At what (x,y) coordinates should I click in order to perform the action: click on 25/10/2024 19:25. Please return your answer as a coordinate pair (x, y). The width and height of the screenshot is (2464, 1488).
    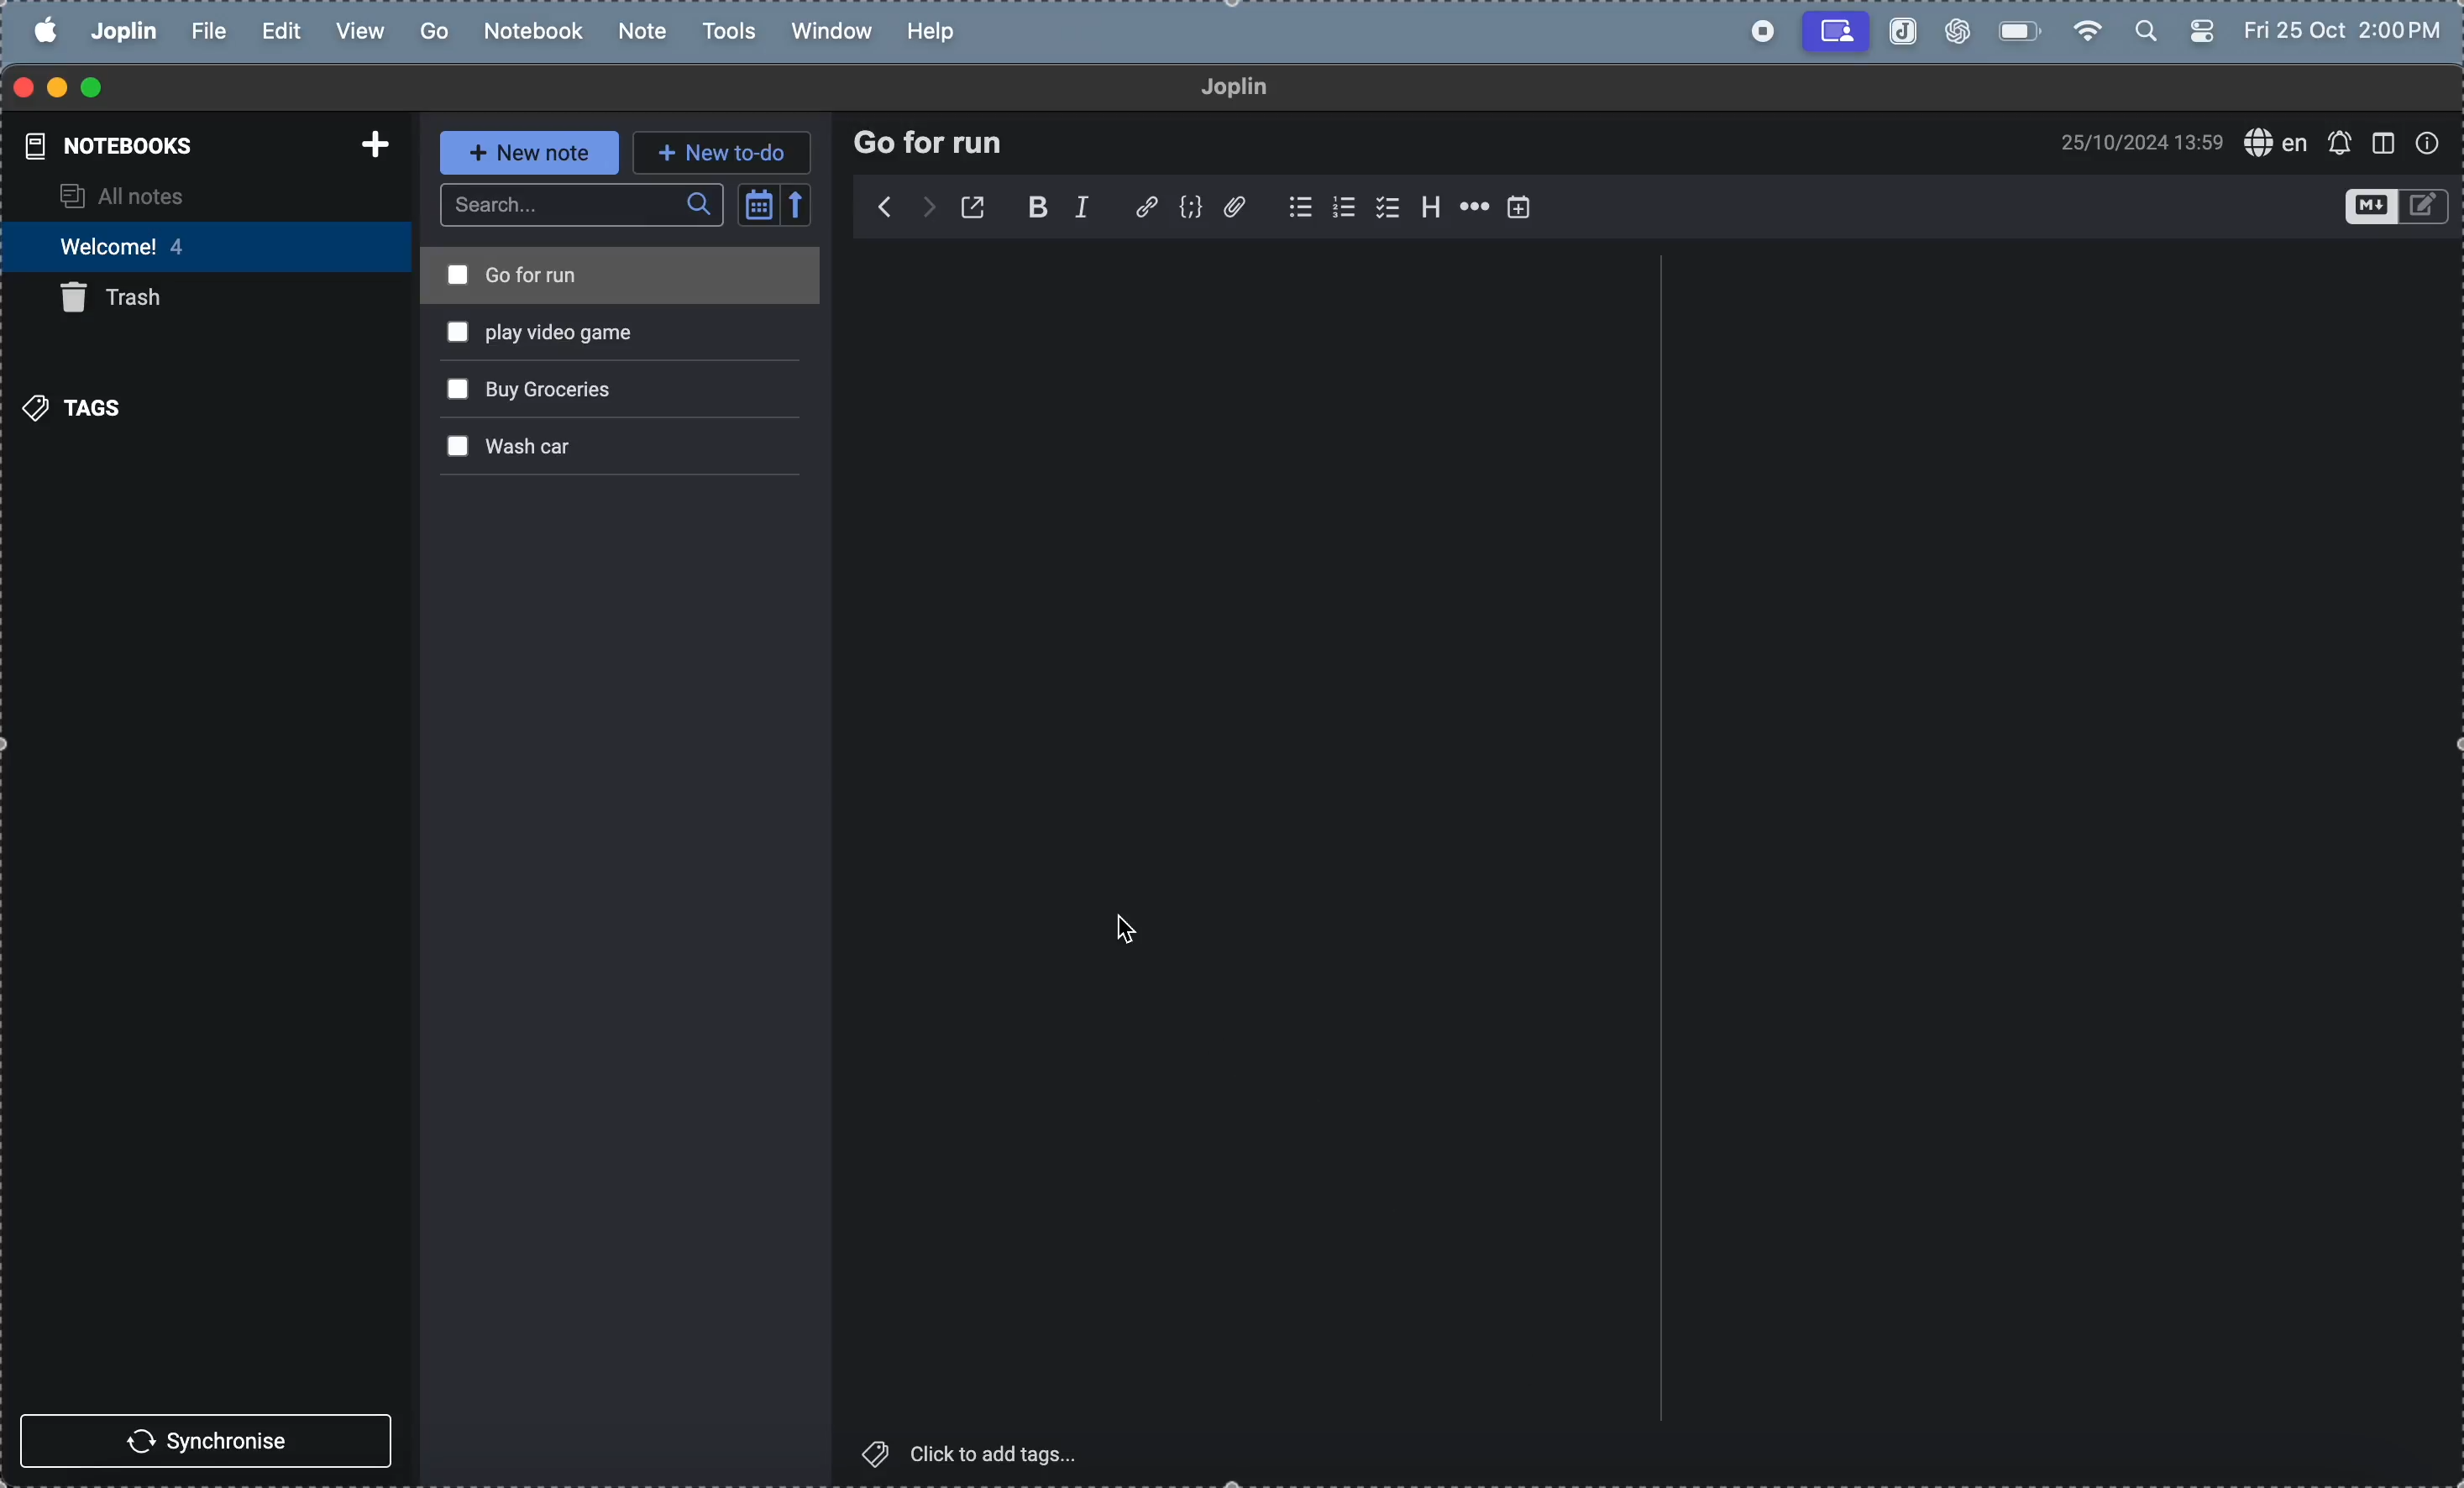
    Looking at the image, I should click on (2138, 146).